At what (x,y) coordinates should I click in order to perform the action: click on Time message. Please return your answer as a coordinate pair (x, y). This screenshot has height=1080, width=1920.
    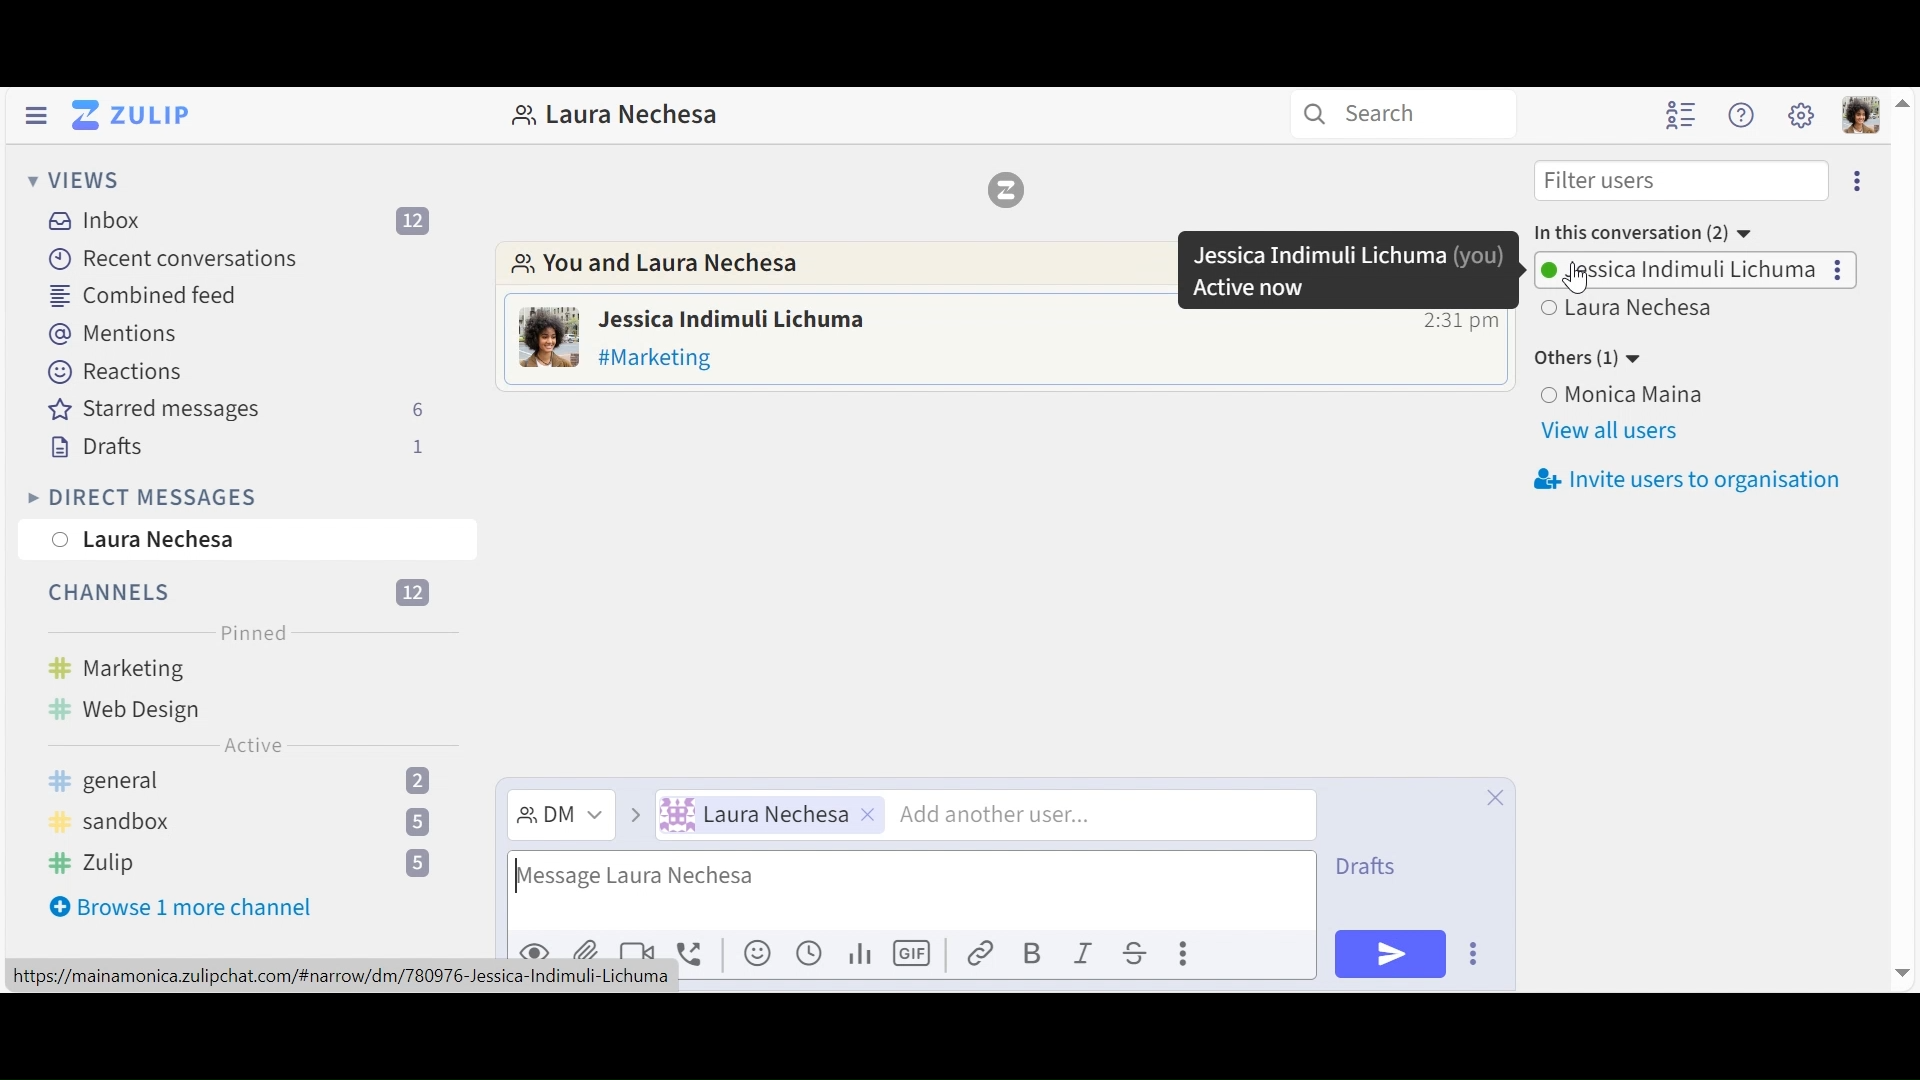
    Looking at the image, I should click on (1461, 323).